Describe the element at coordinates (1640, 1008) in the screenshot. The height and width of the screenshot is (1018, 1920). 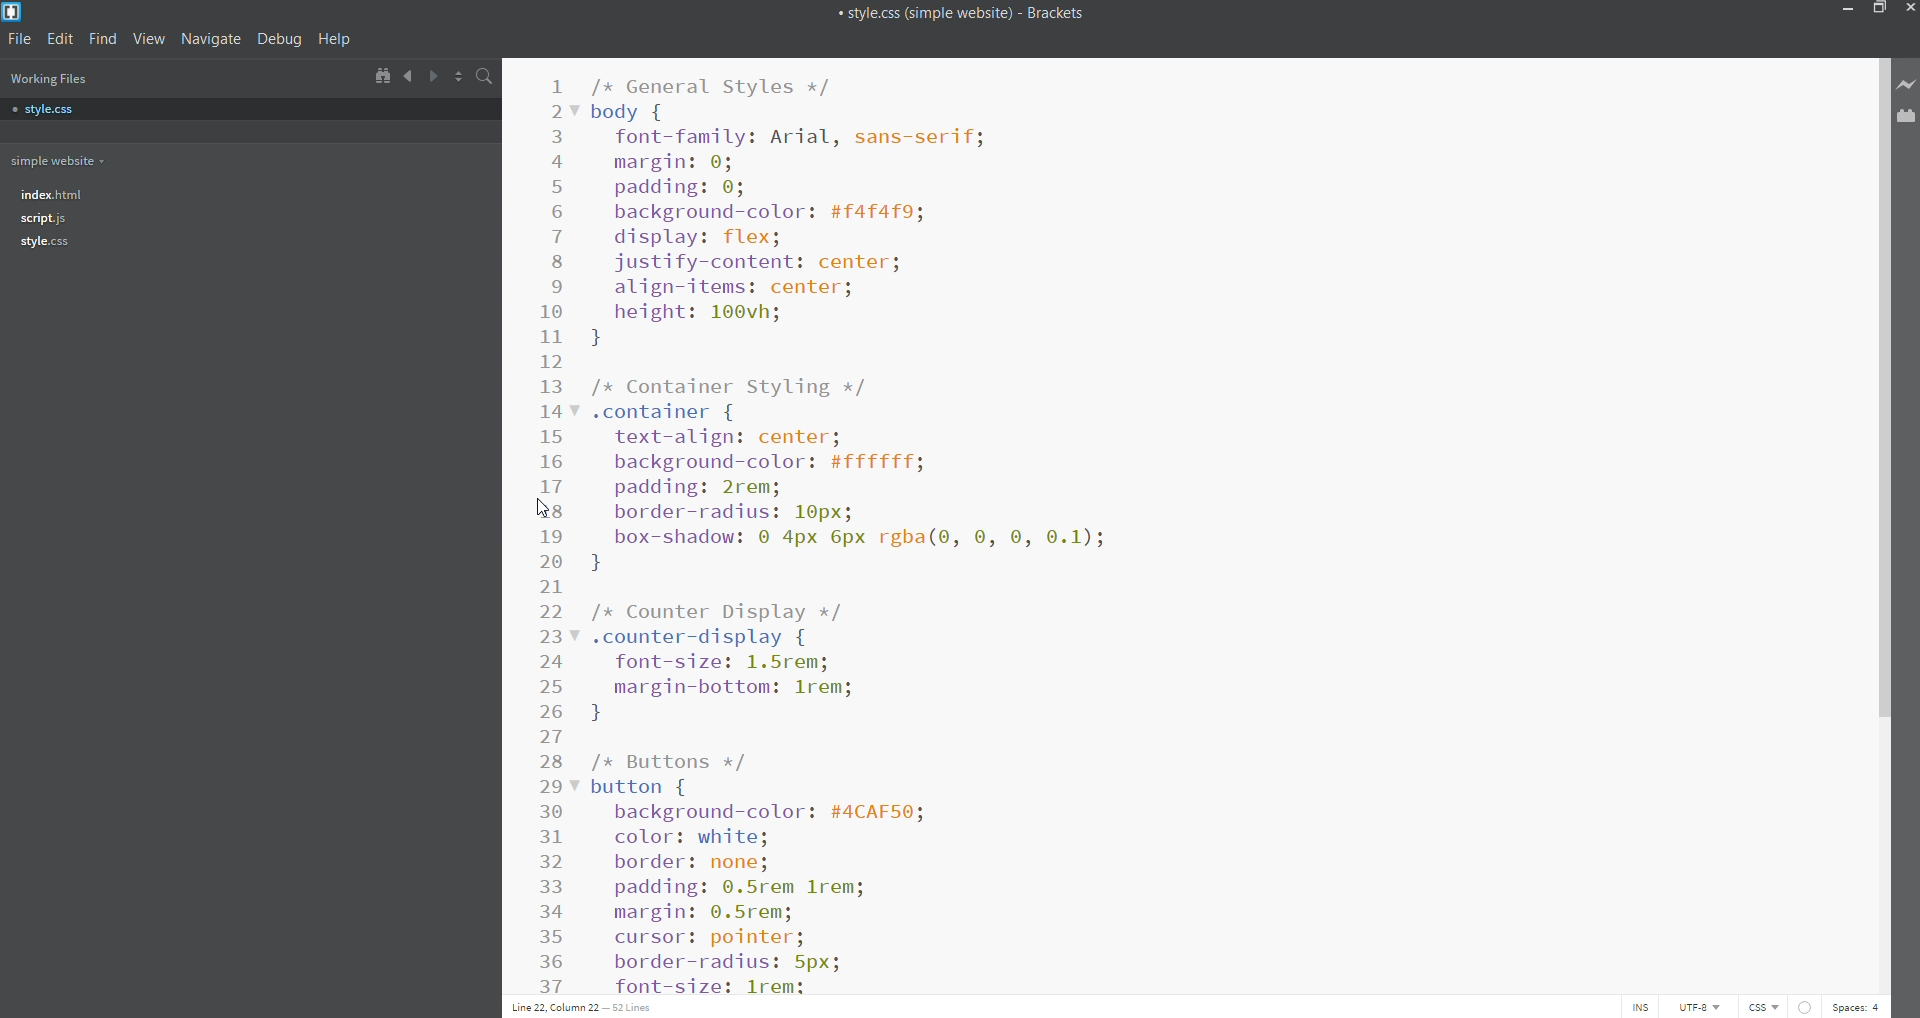
I see `toggle cursor` at that location.